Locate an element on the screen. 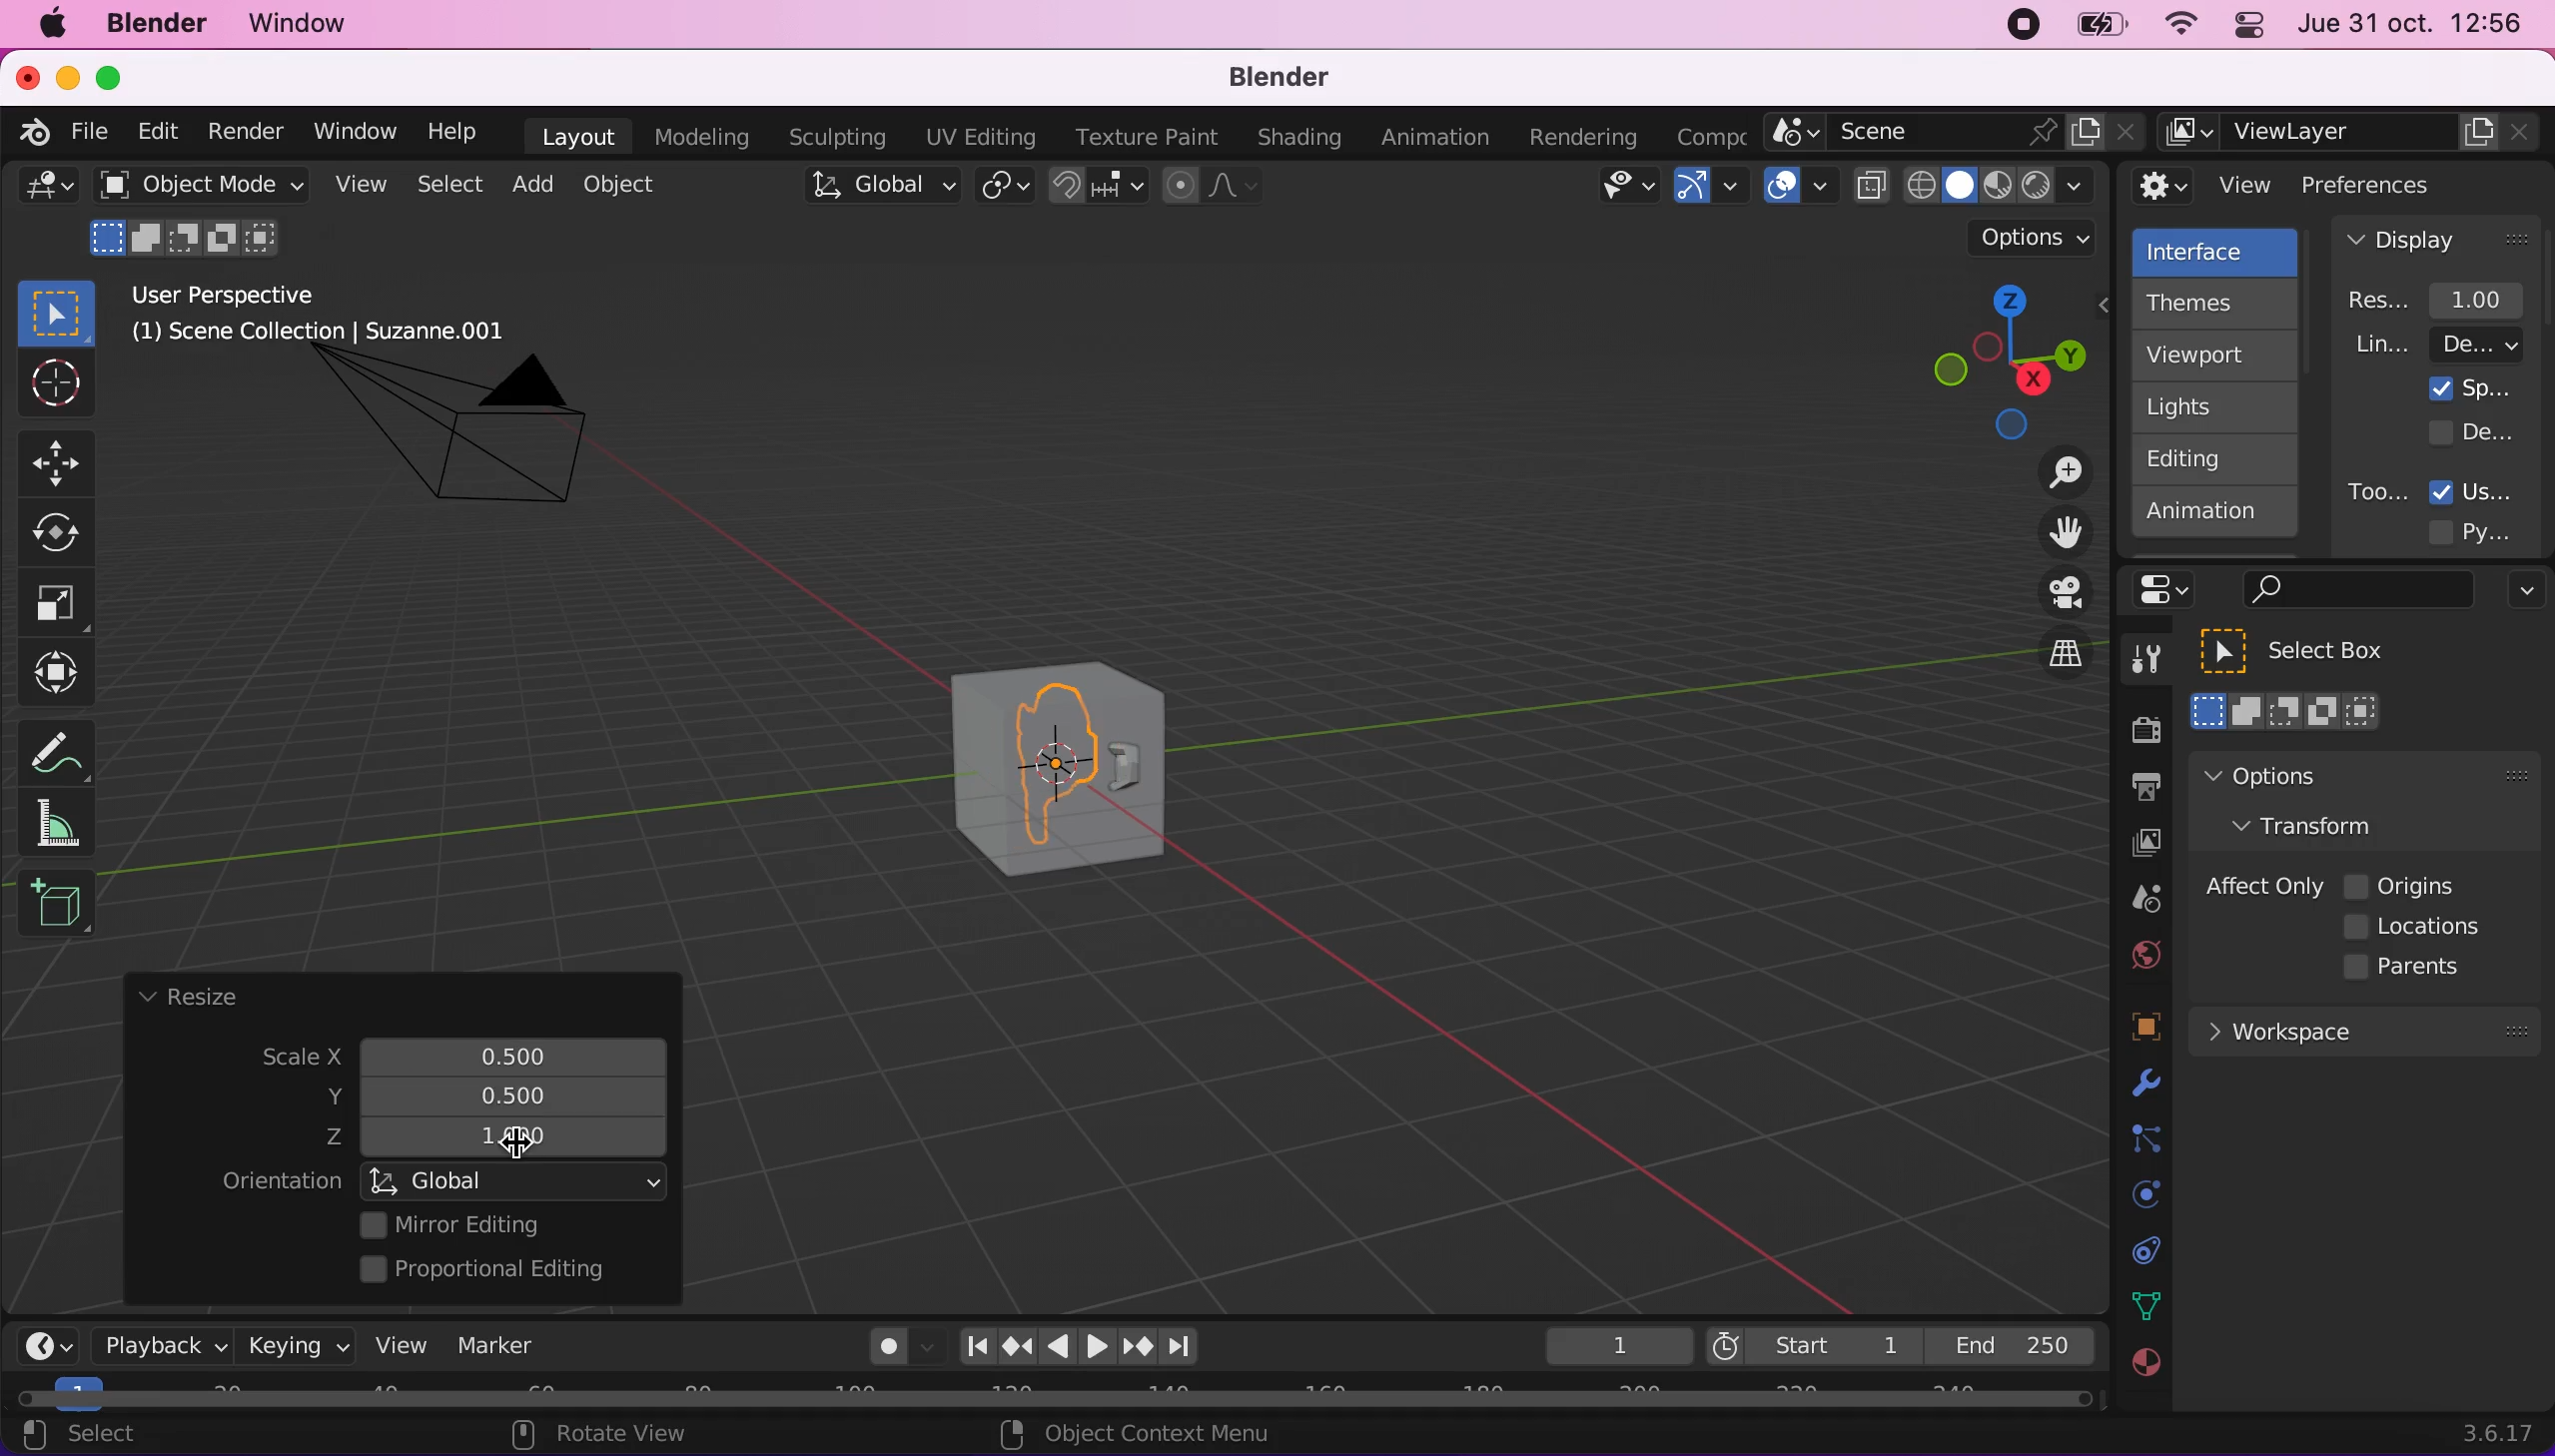  origins is located at coordinates (2402, 883).